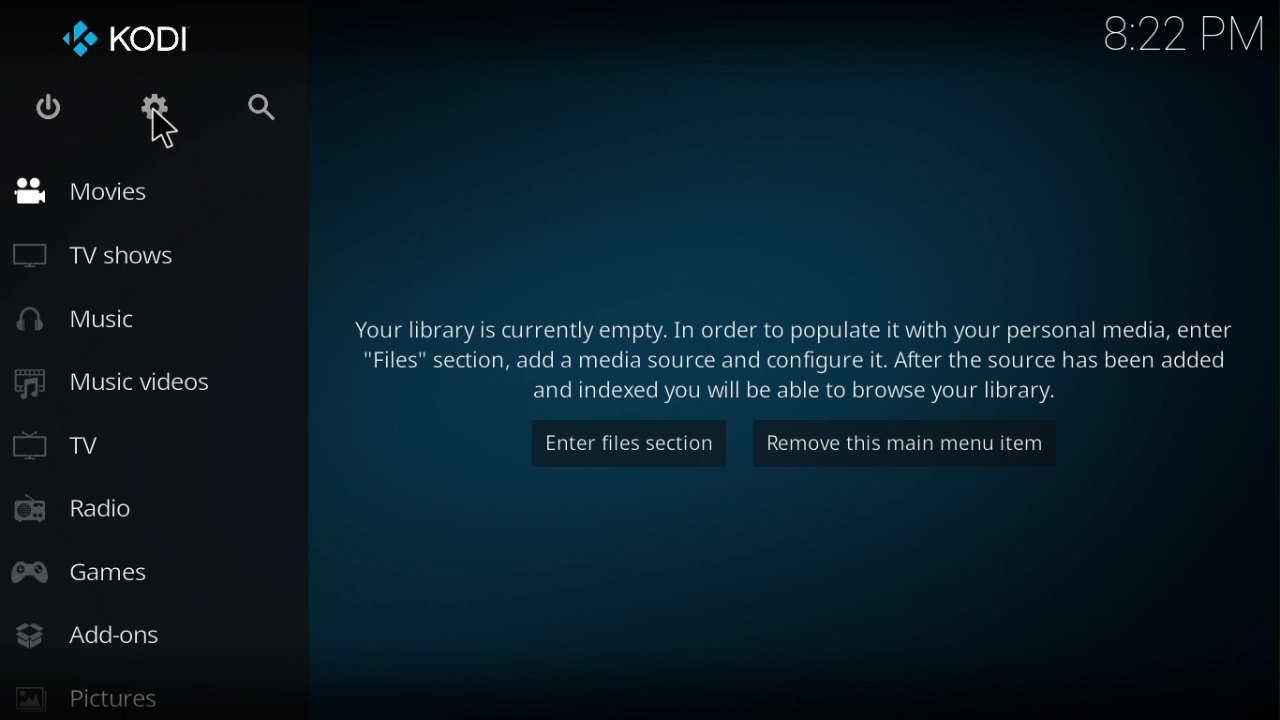 The width and height of the screenshot is (1280, 720). Describe the element at coordinates (261, 109) in the screenshot. I see `search` at that location.